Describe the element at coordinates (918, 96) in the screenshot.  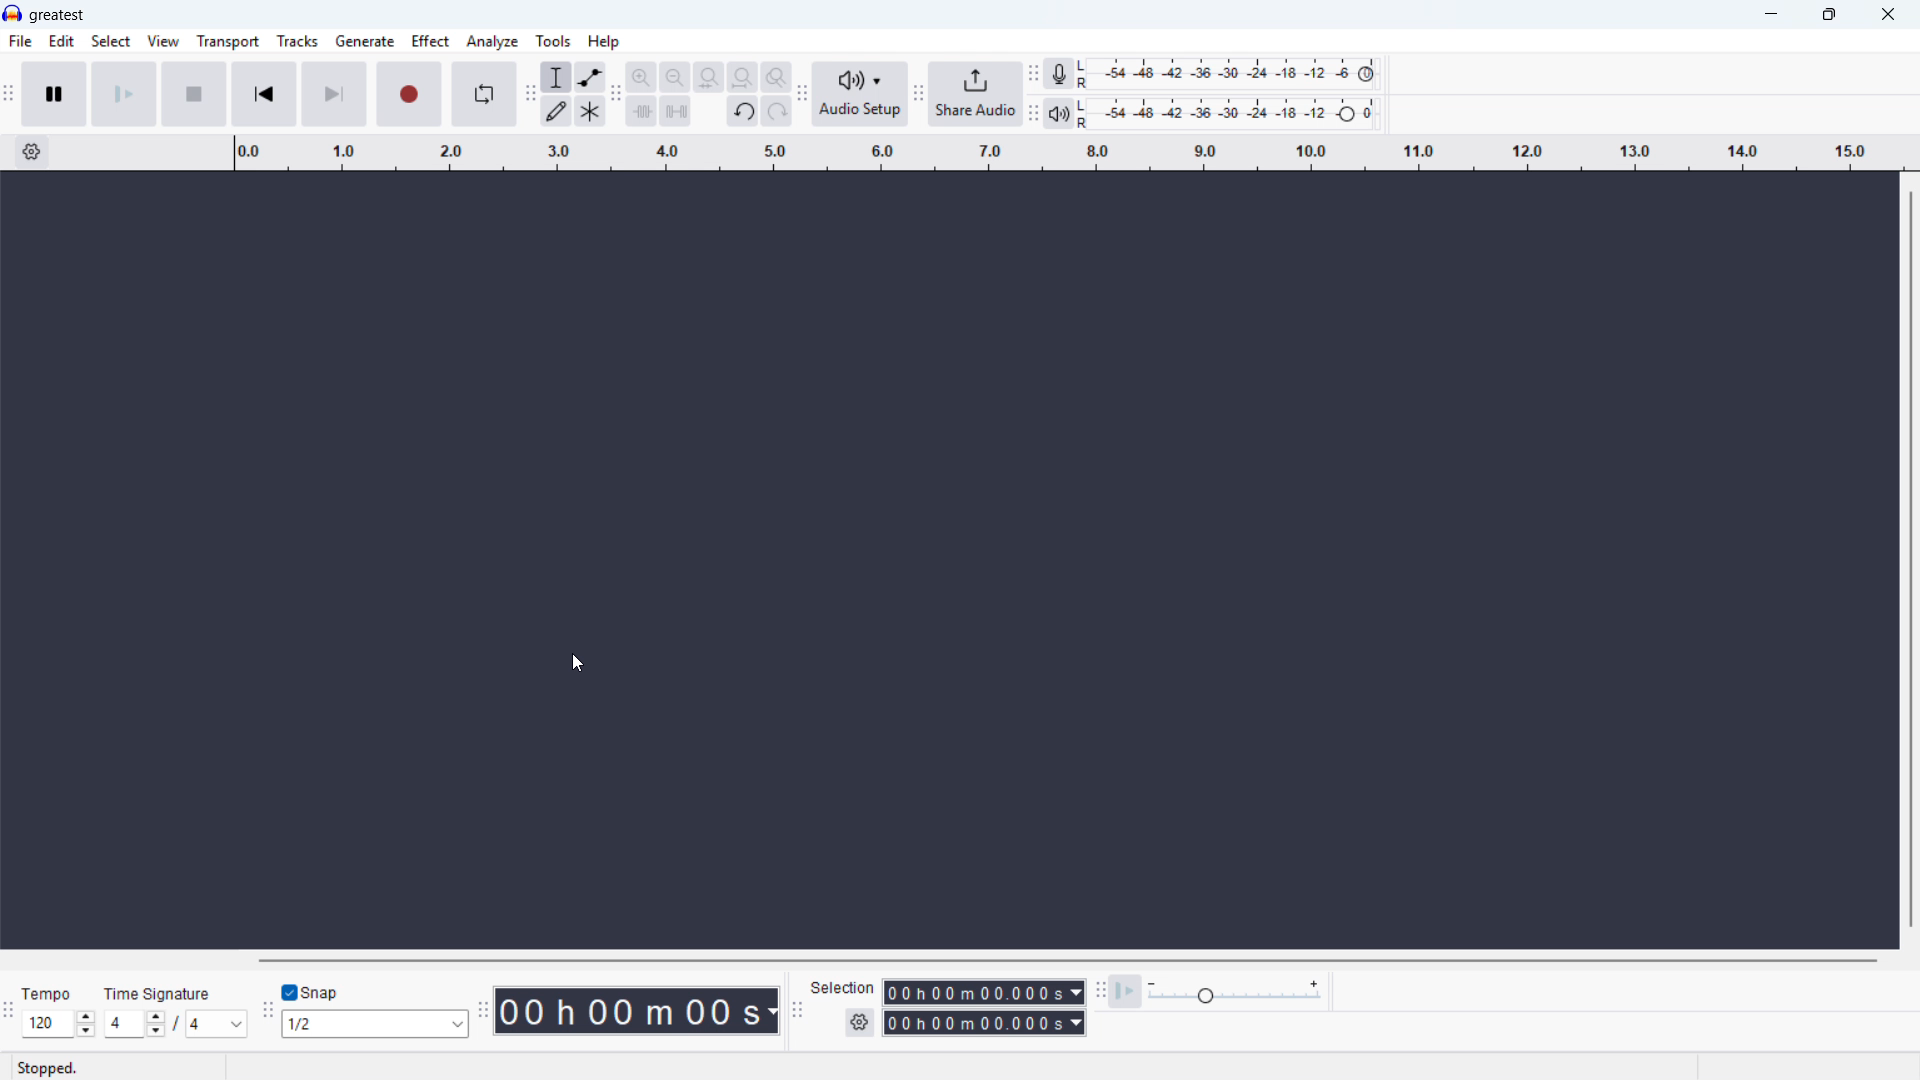
I see `share audio toolbar` at that location.